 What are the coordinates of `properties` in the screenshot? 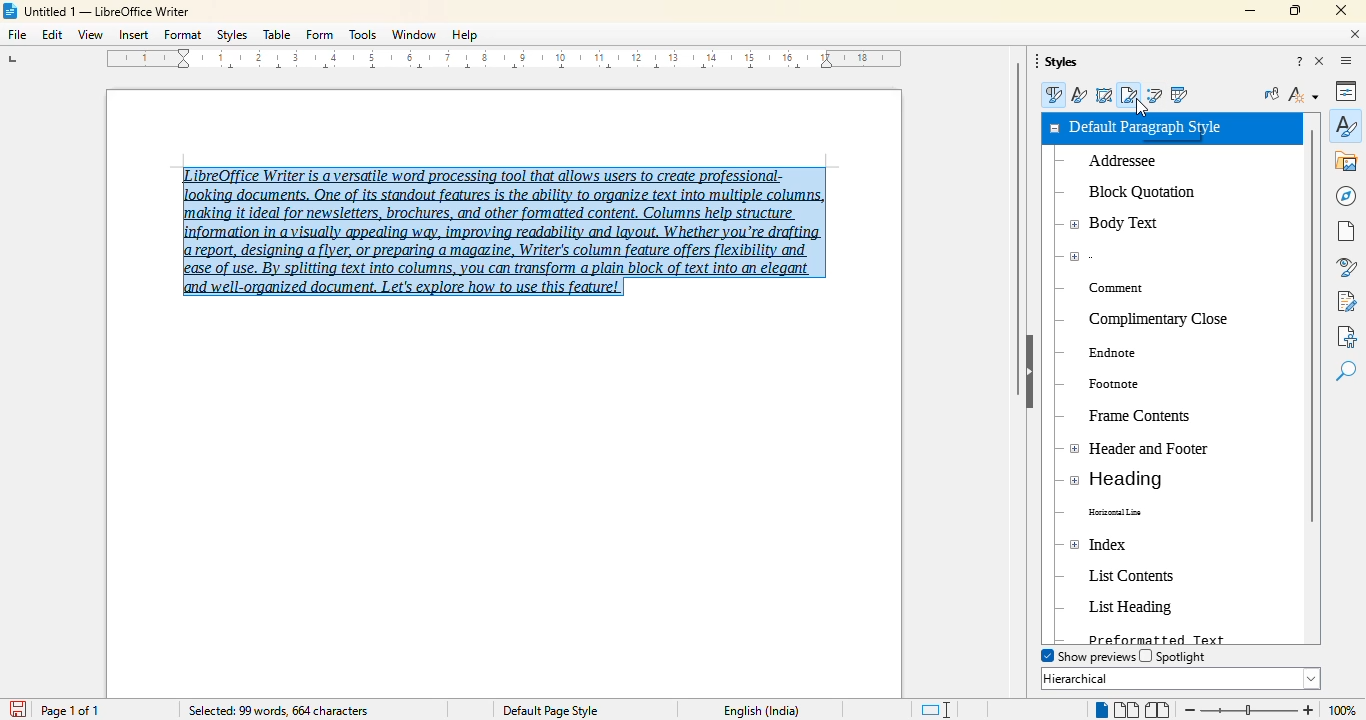 It's located at (1346, 91).